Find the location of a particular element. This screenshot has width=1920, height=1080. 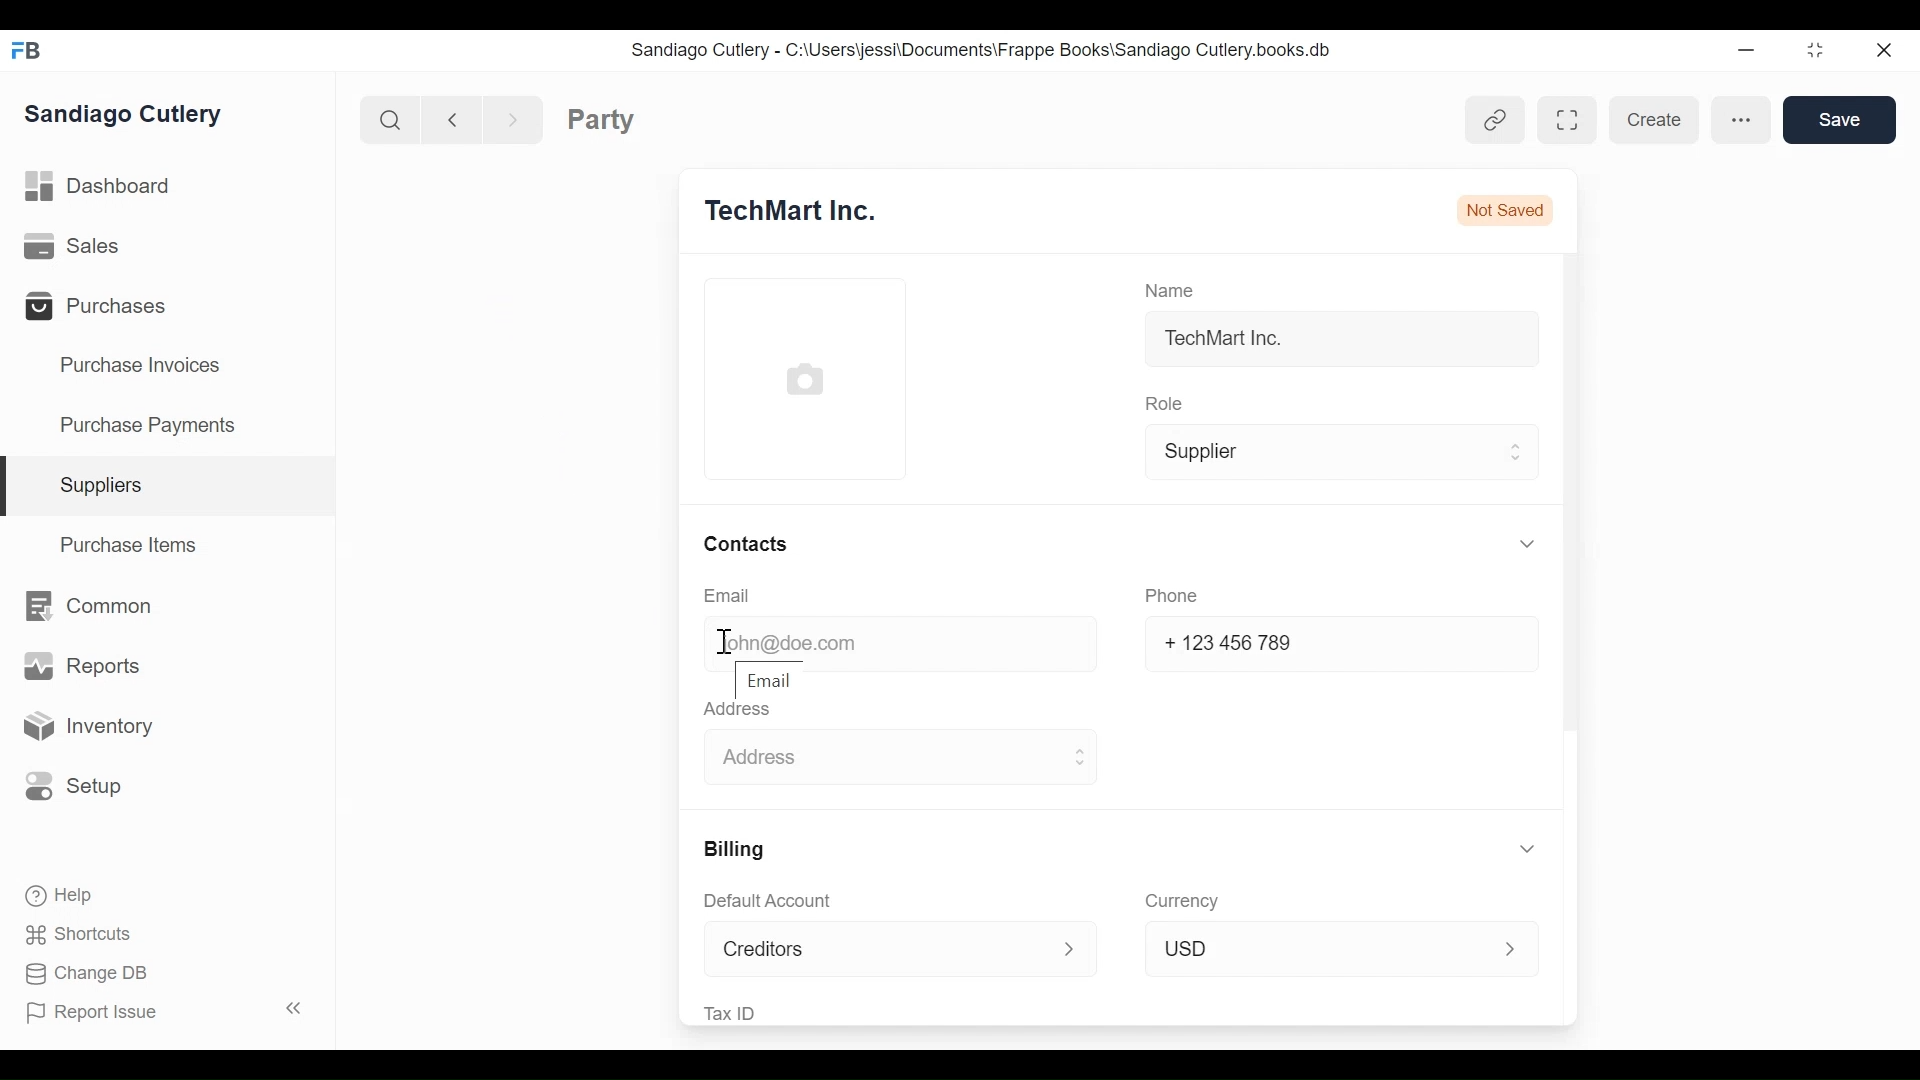

Email is located at coordinates (773, 679).